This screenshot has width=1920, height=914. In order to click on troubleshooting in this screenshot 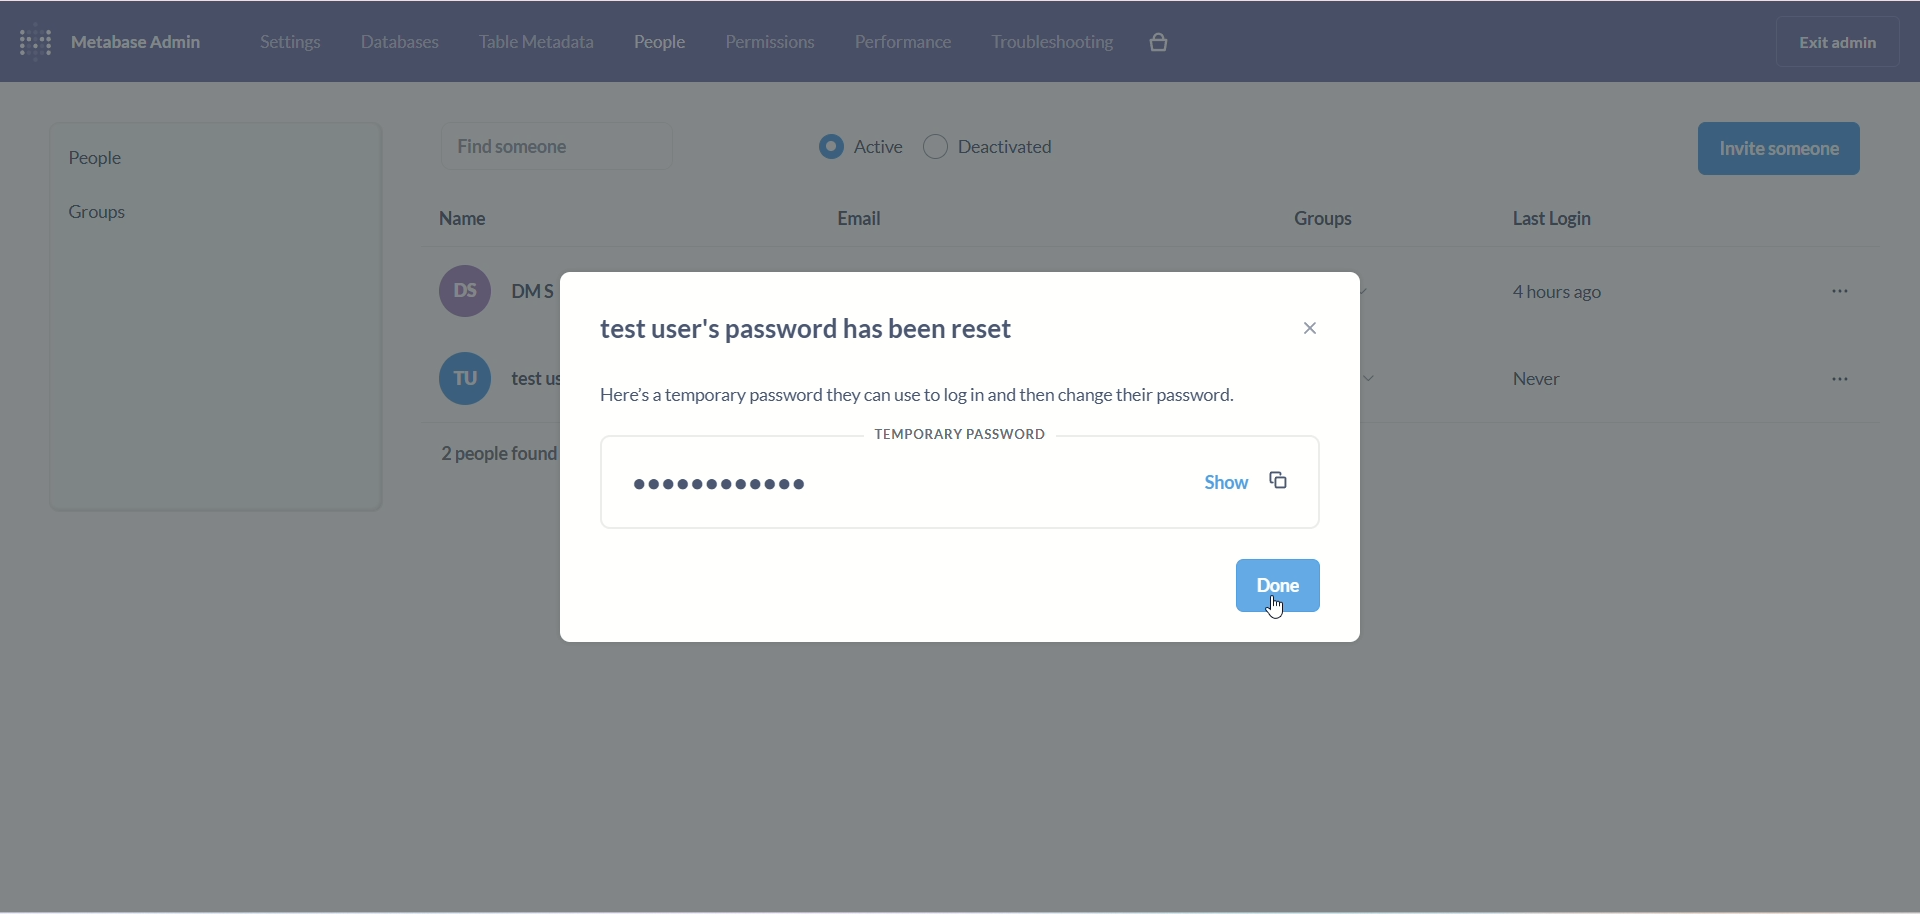, I will do `click(1051, 42)`.